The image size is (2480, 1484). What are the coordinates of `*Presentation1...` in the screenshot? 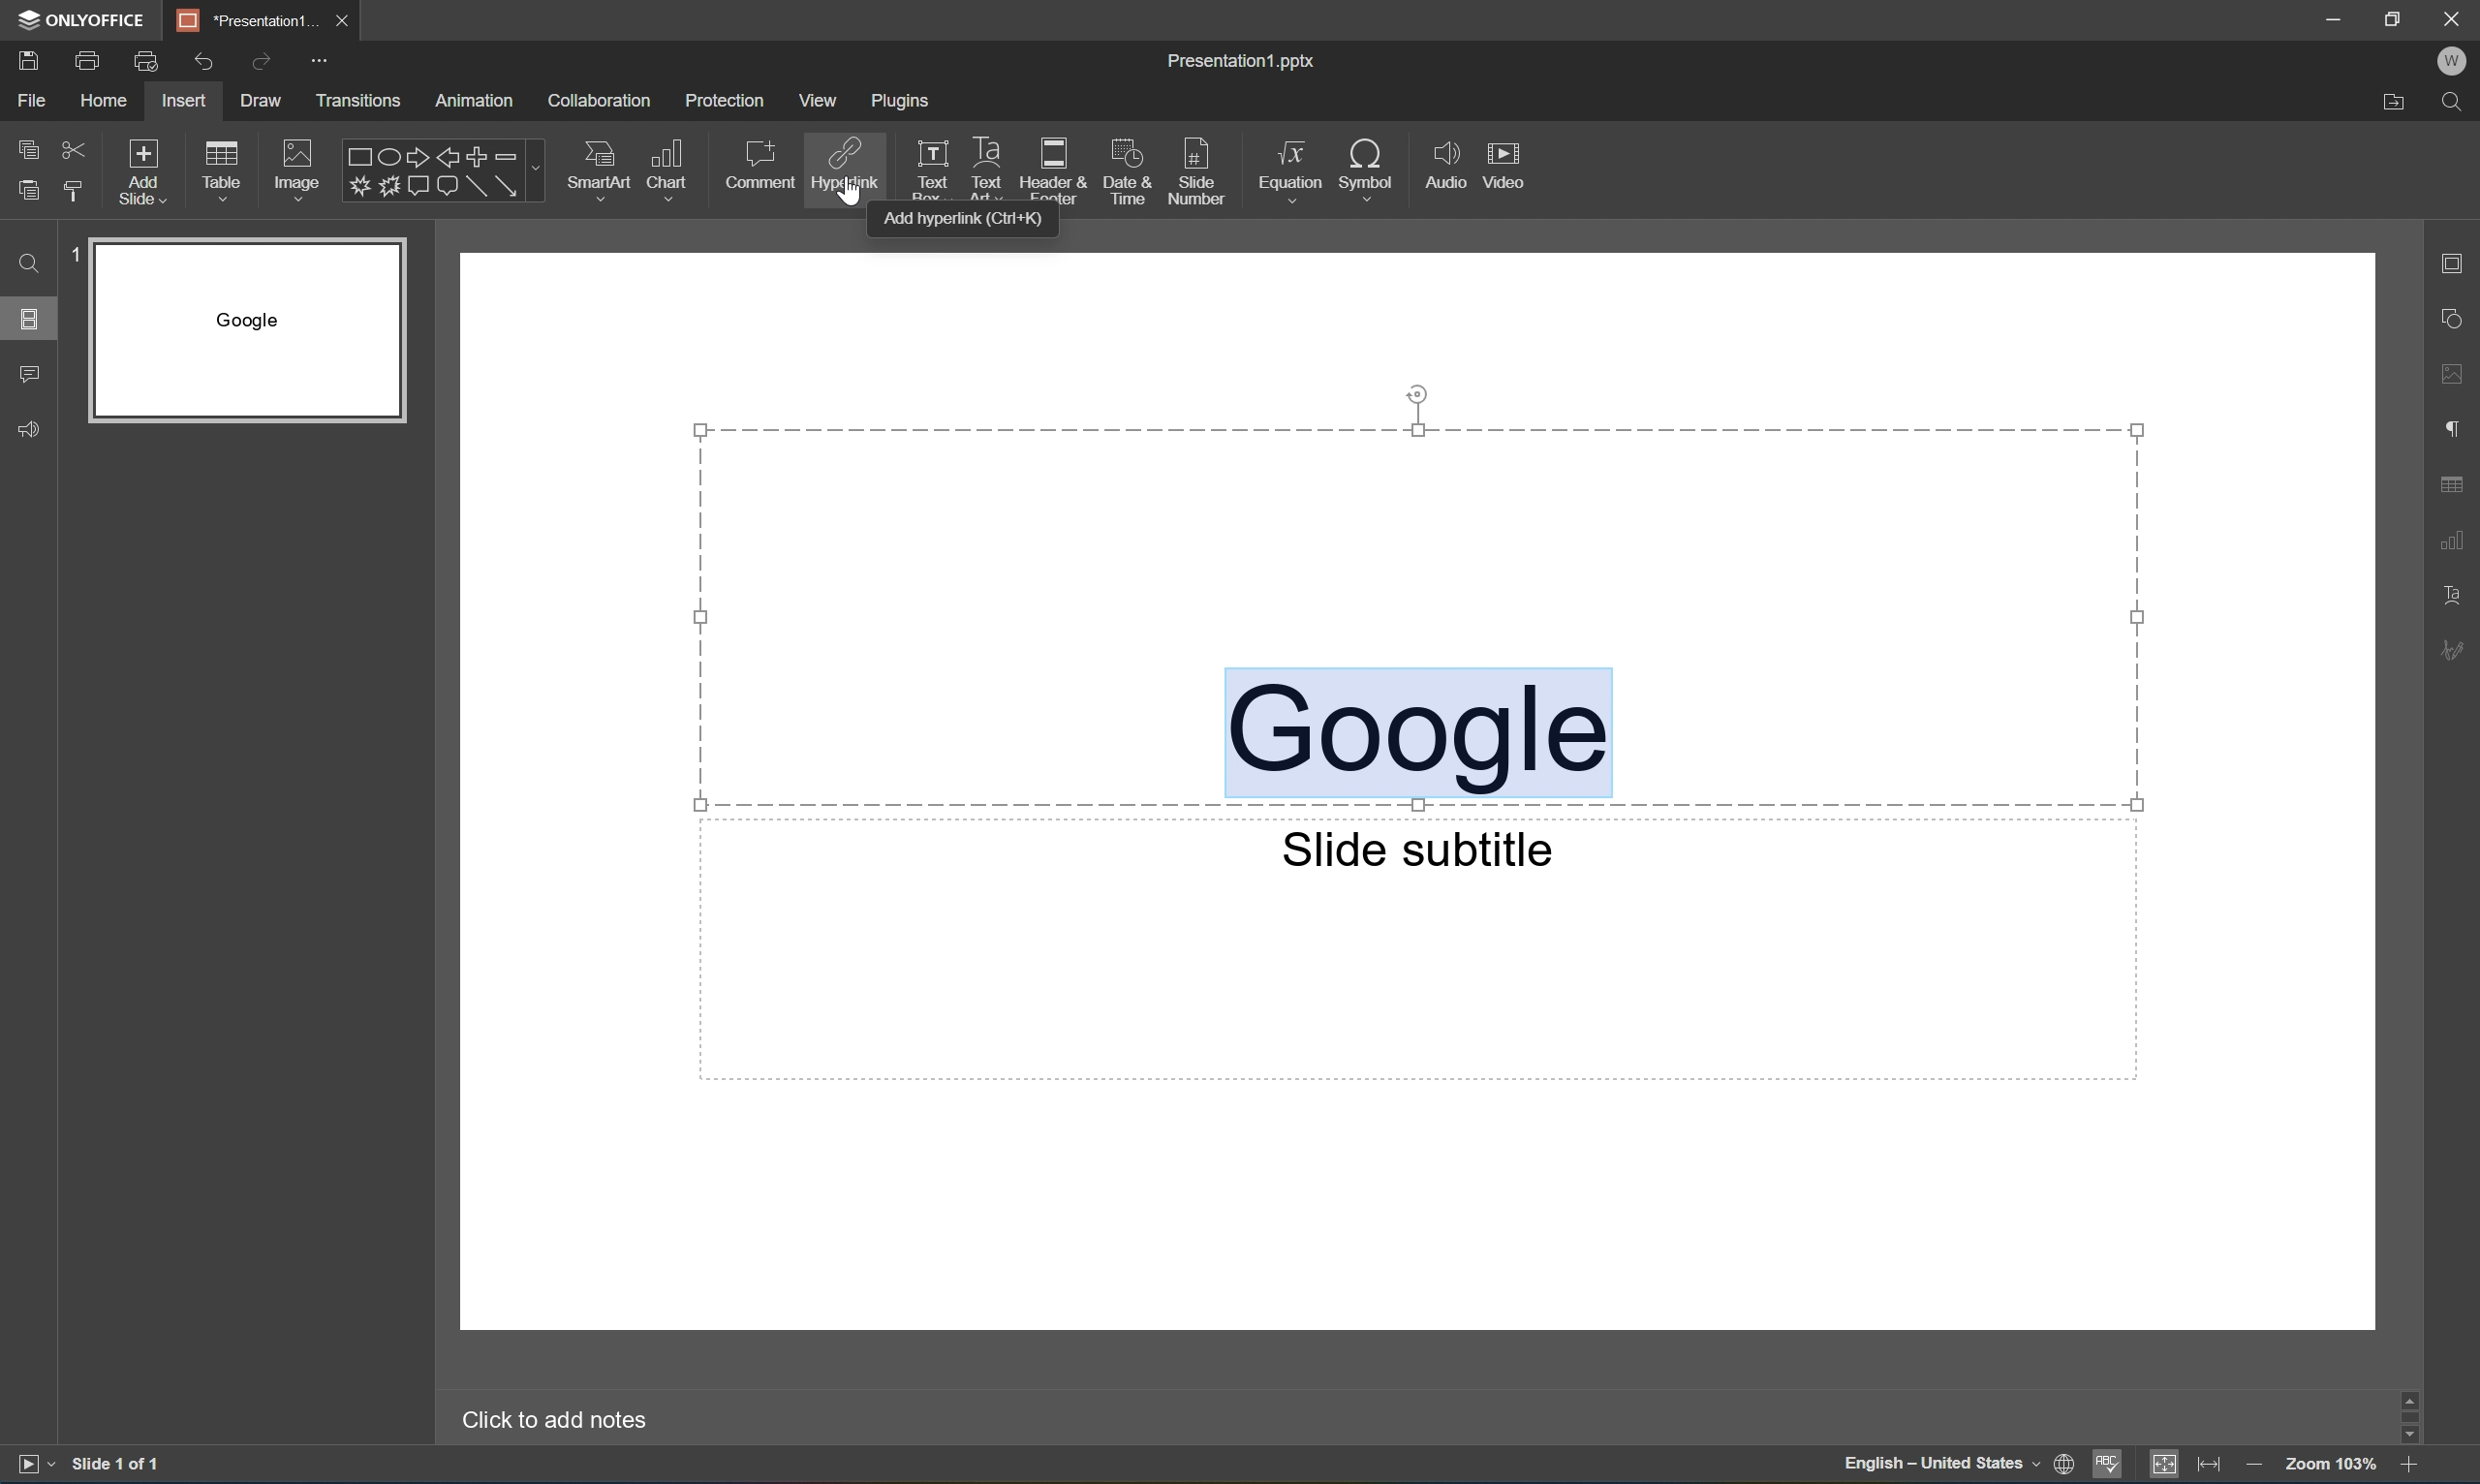 It's located at (245, 16).